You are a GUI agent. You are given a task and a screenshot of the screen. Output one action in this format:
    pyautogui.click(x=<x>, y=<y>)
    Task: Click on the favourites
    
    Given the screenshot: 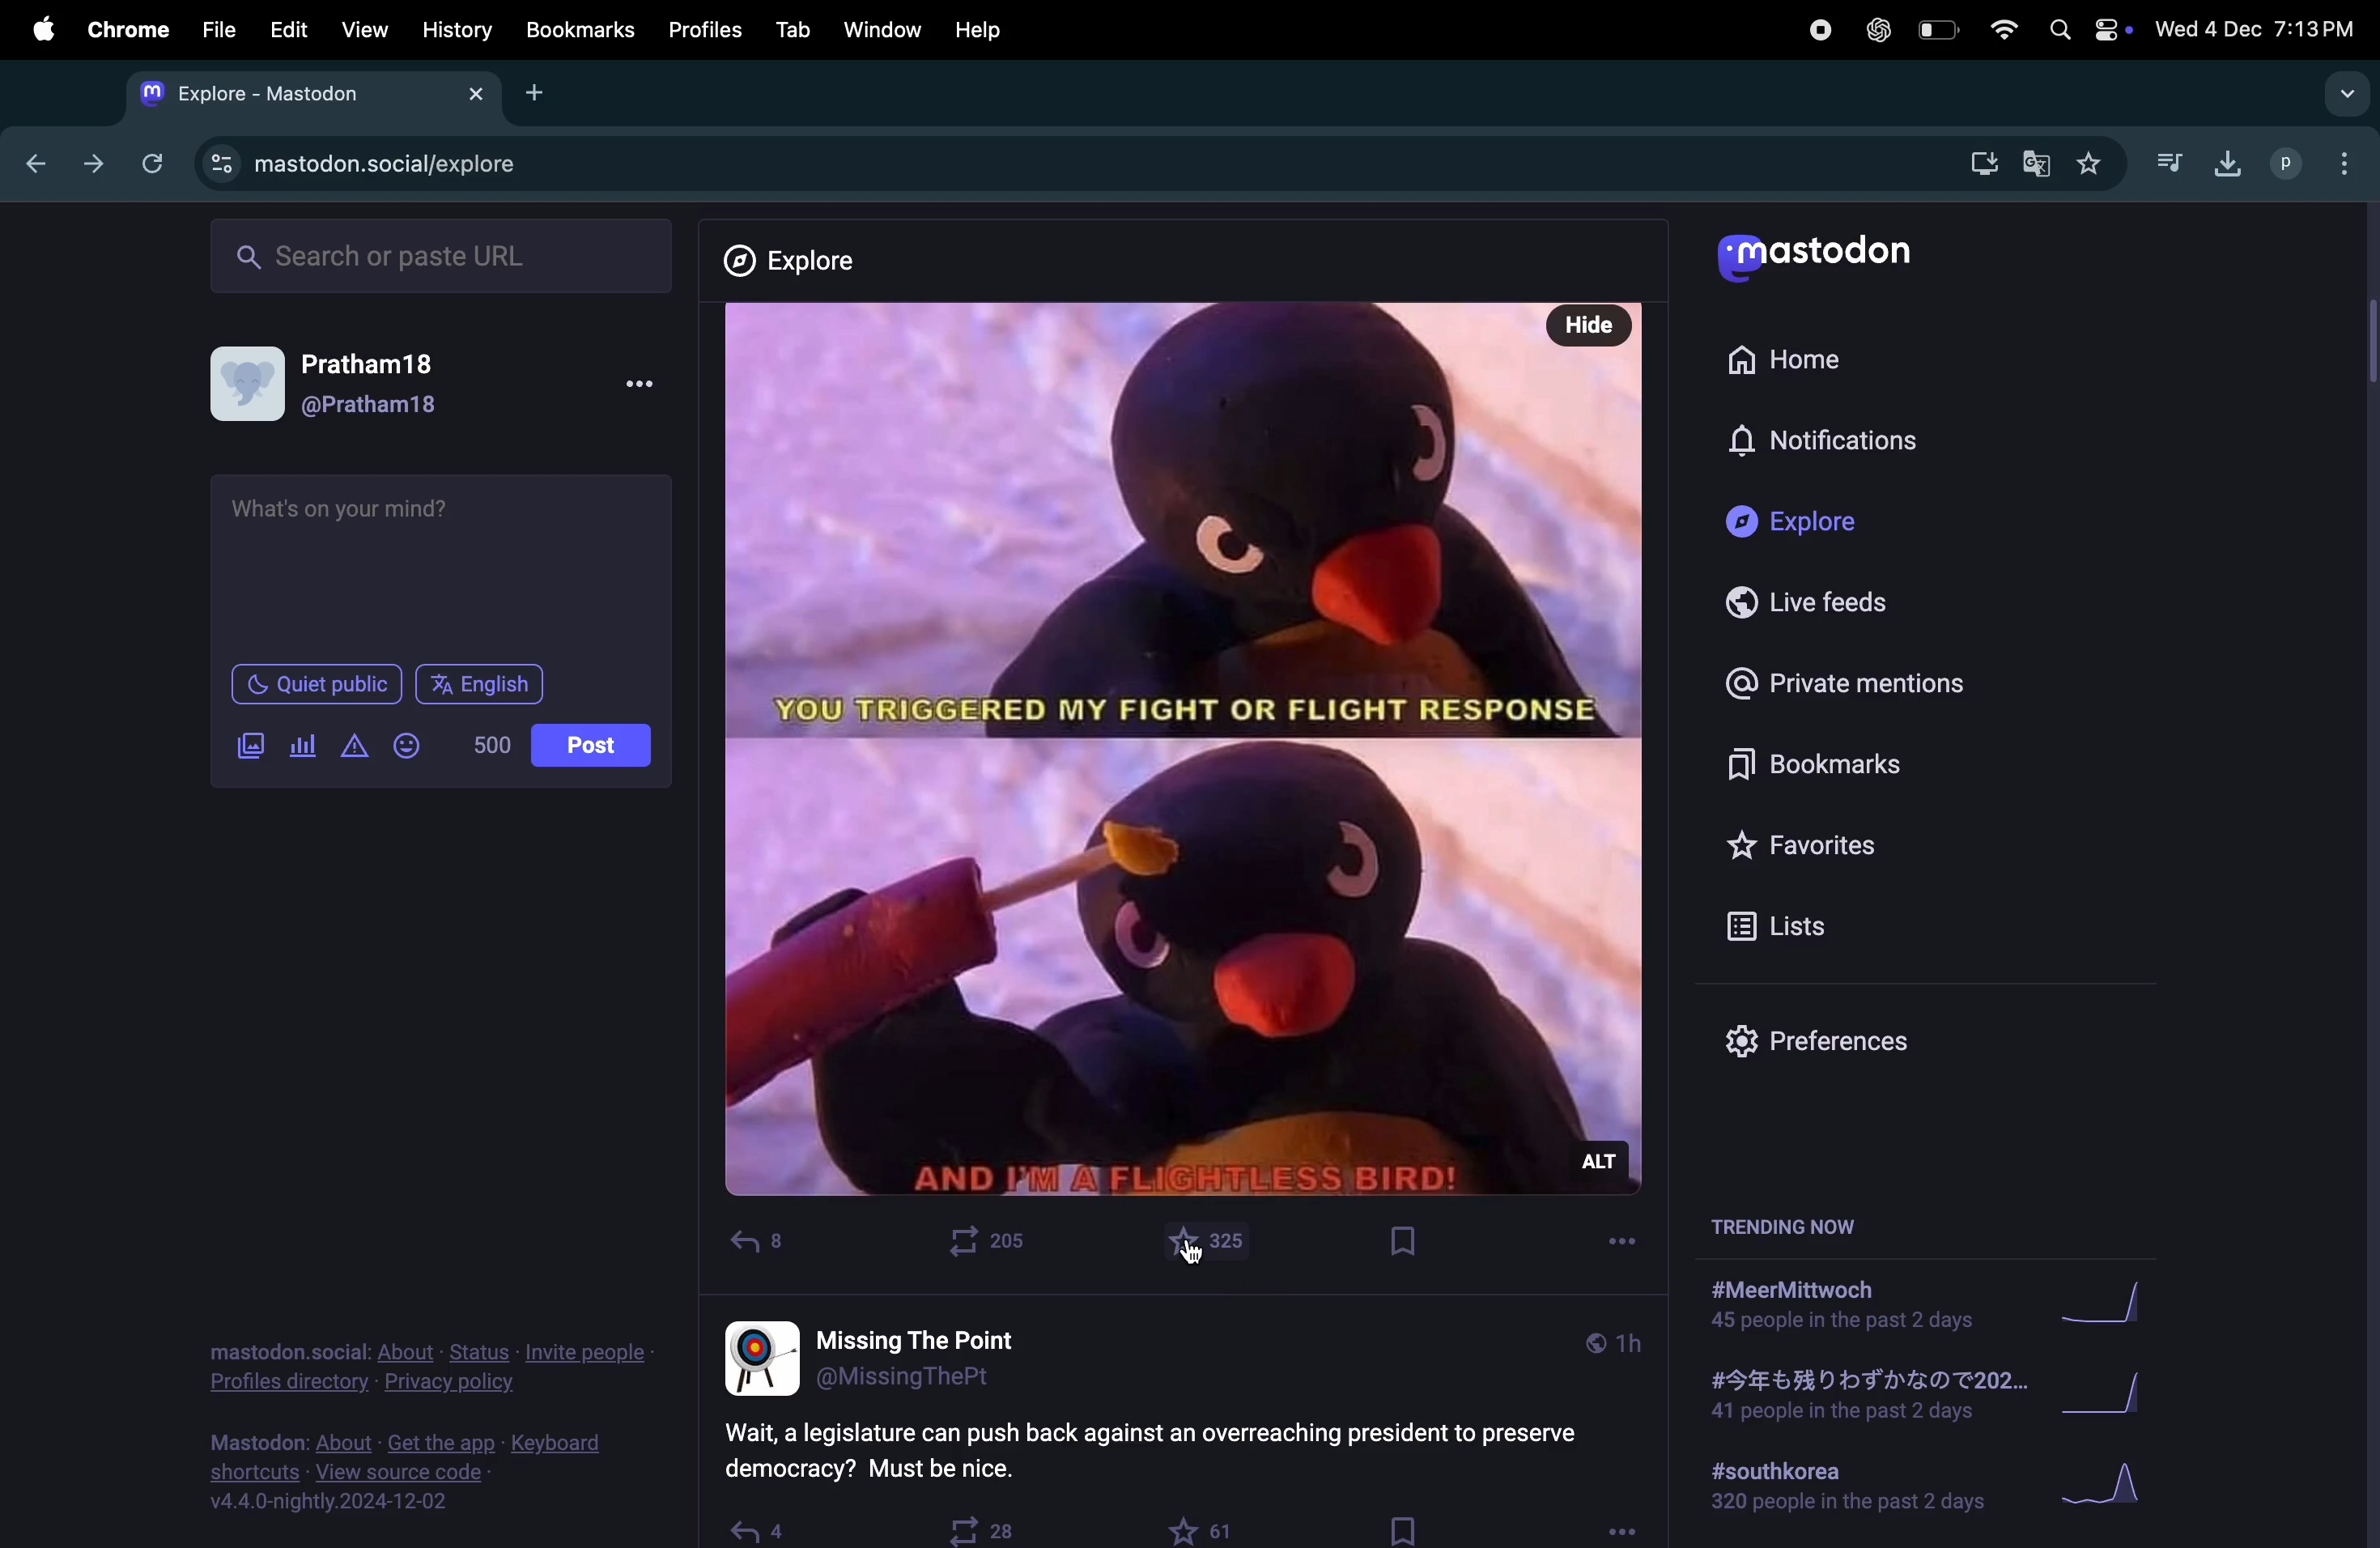 What is the action you would take?
    pyautogui.click(x=2089, y=164)
    